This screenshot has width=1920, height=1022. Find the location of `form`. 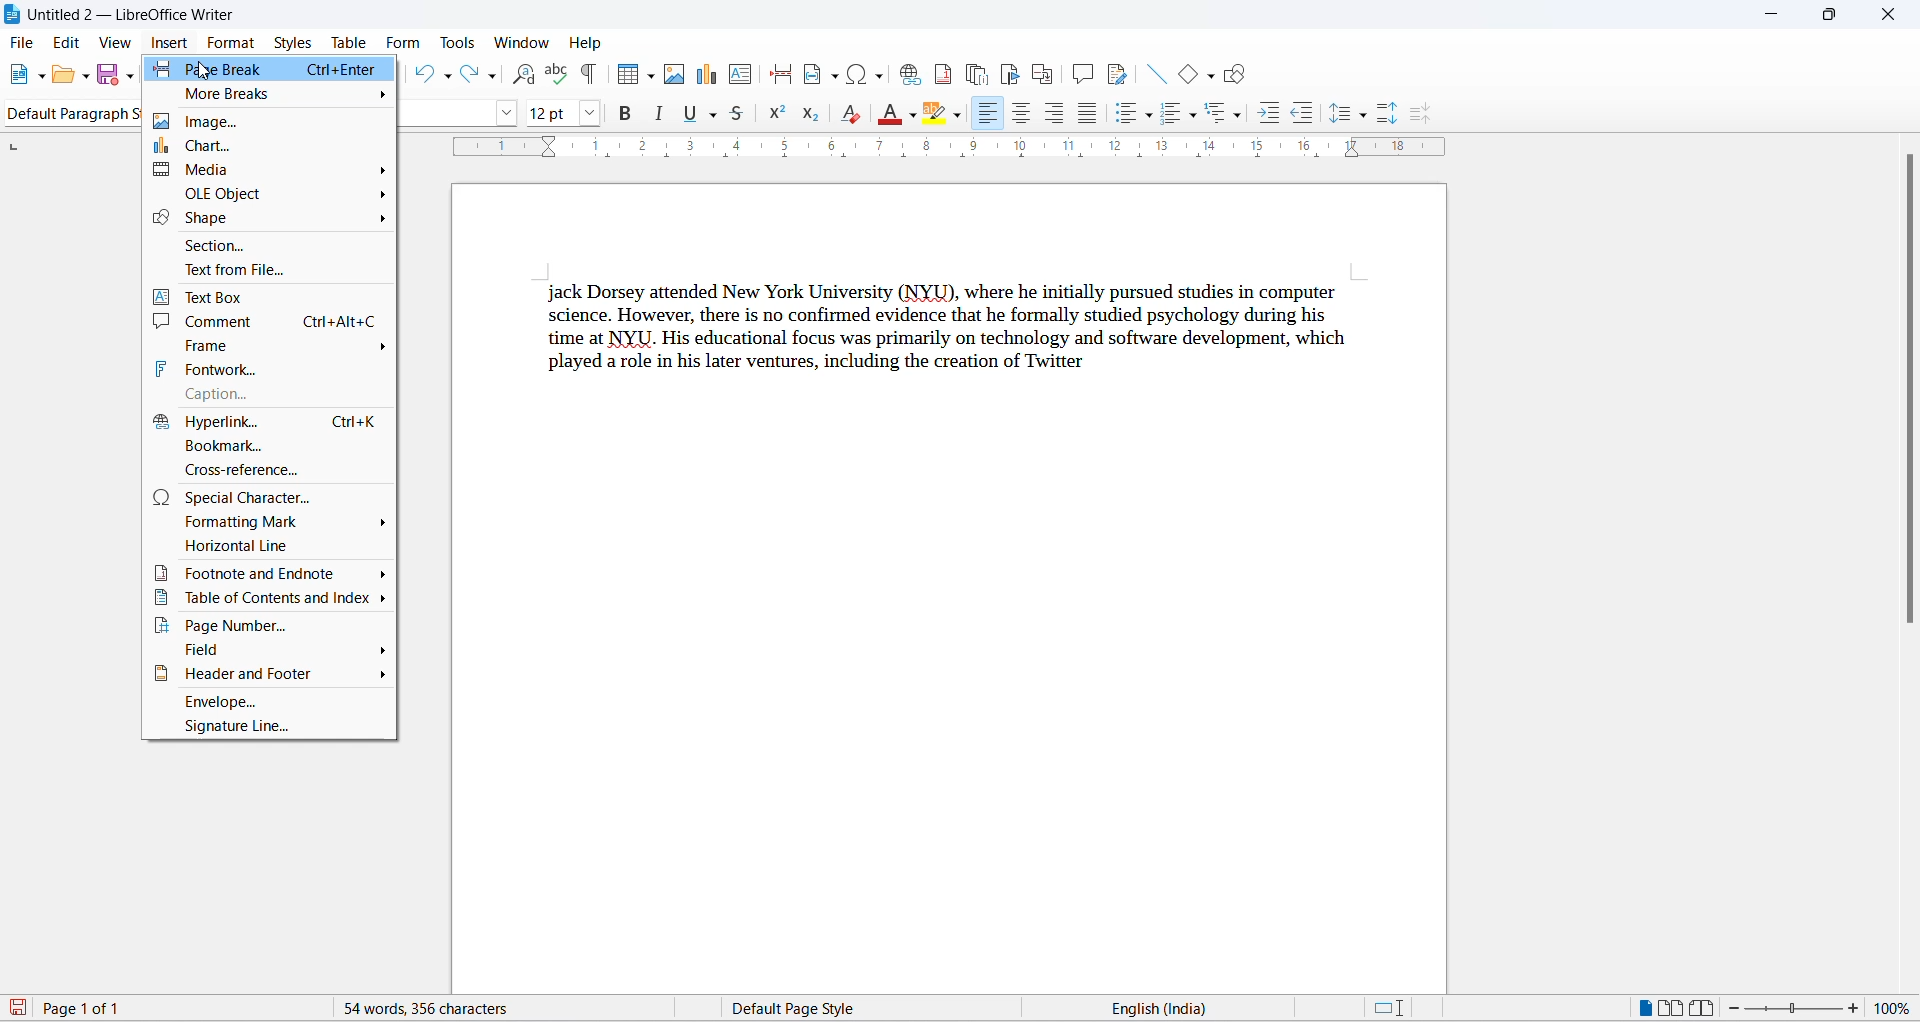

form is located at coordinates (405, 42).